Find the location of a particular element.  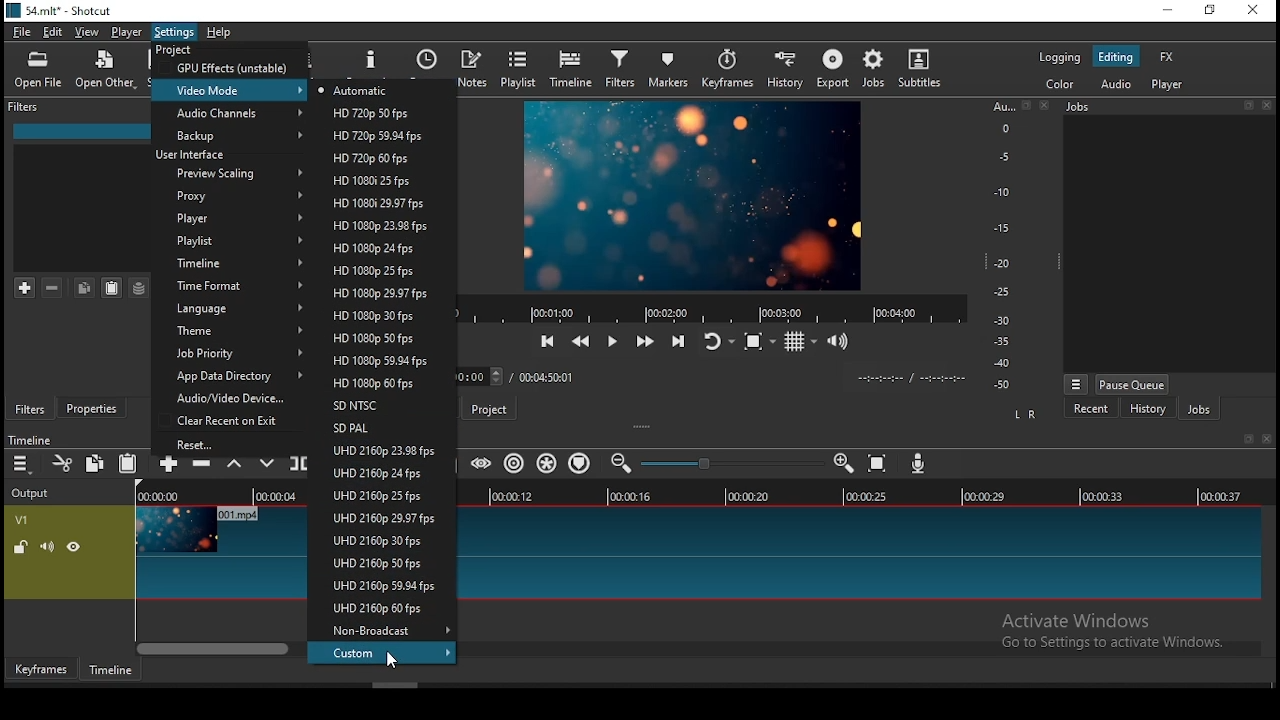

append is located at coordinates (168, 467).